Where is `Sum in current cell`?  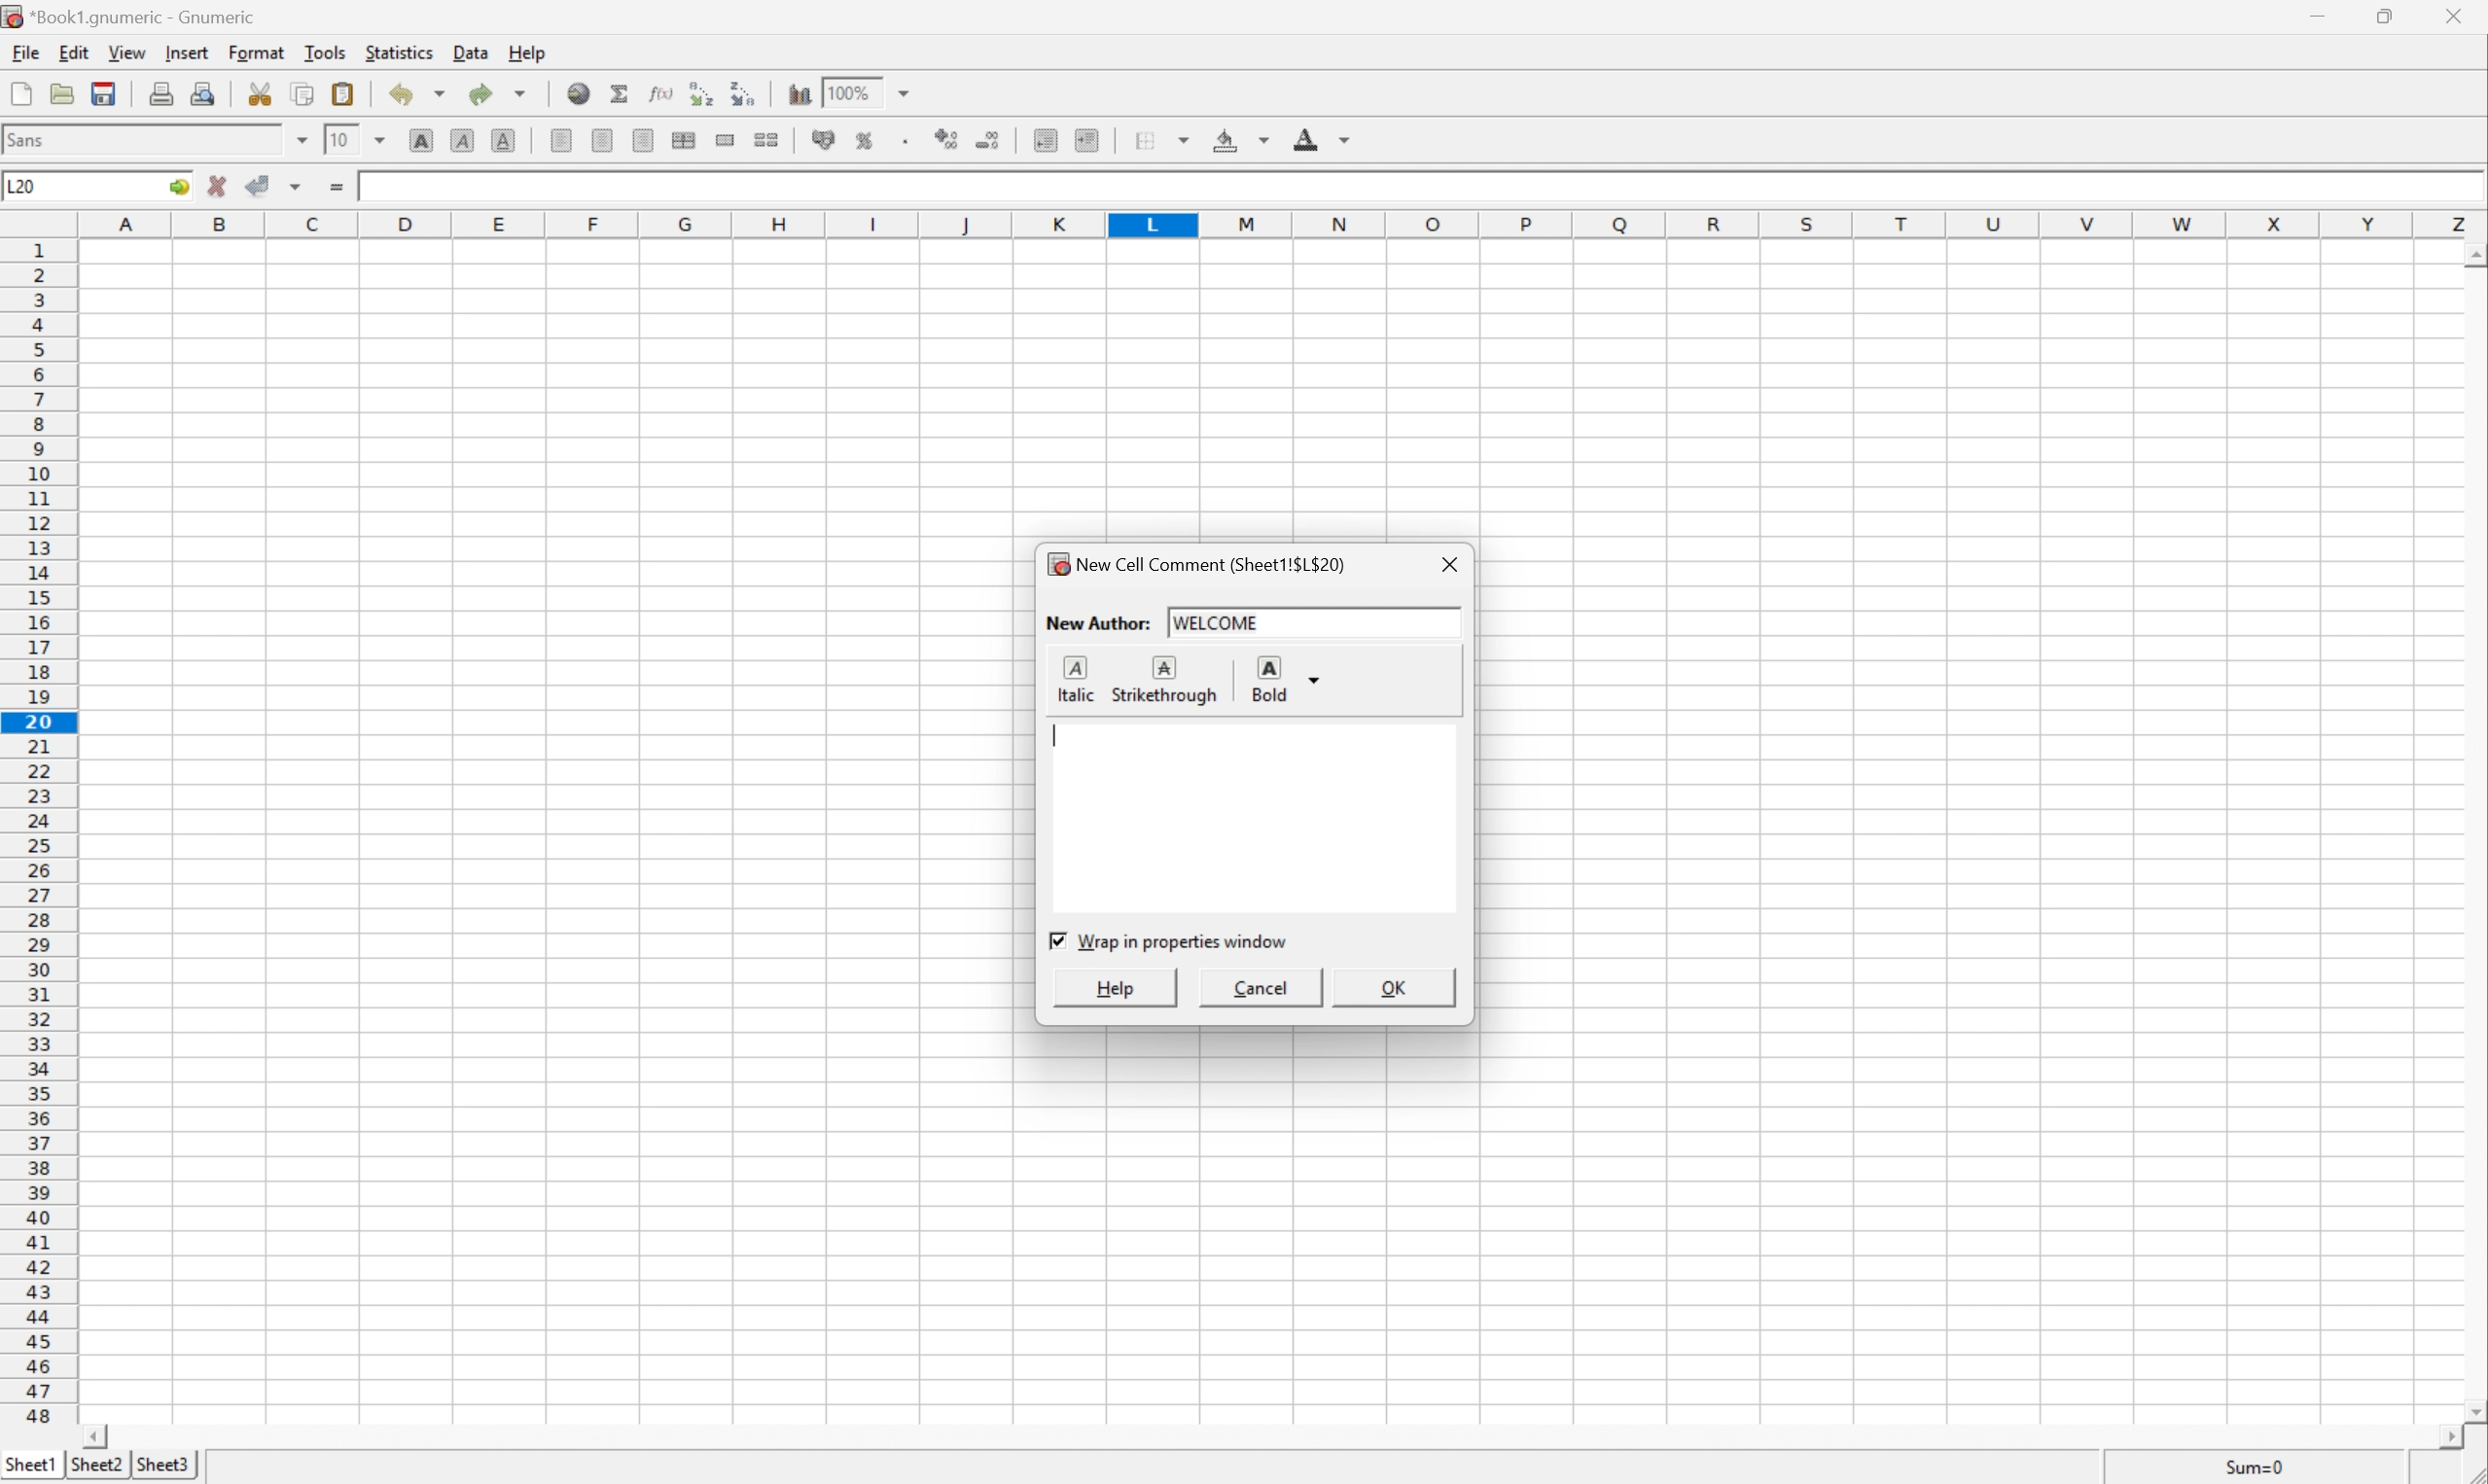
Sum in current cell is located at coordinates (622, 92).